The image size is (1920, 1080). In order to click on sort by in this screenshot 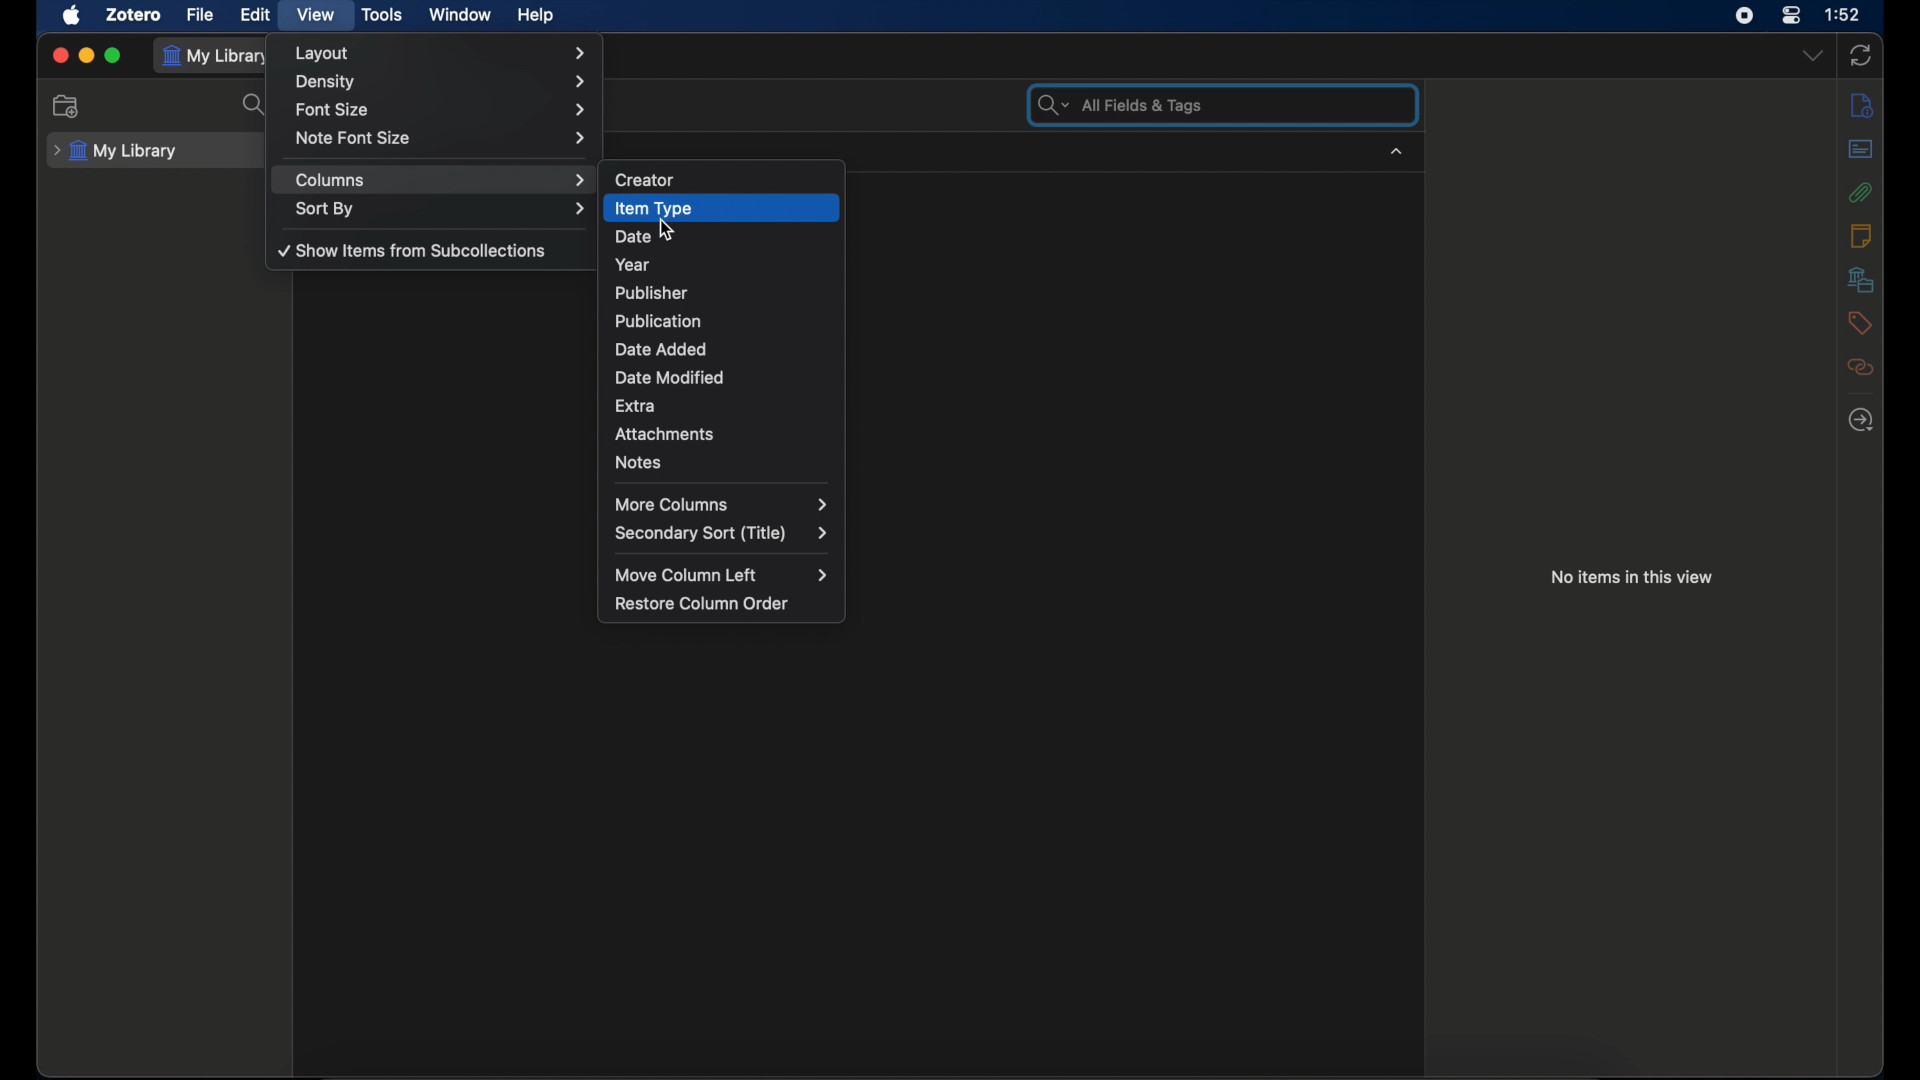, I will do `click(442, 208)`.